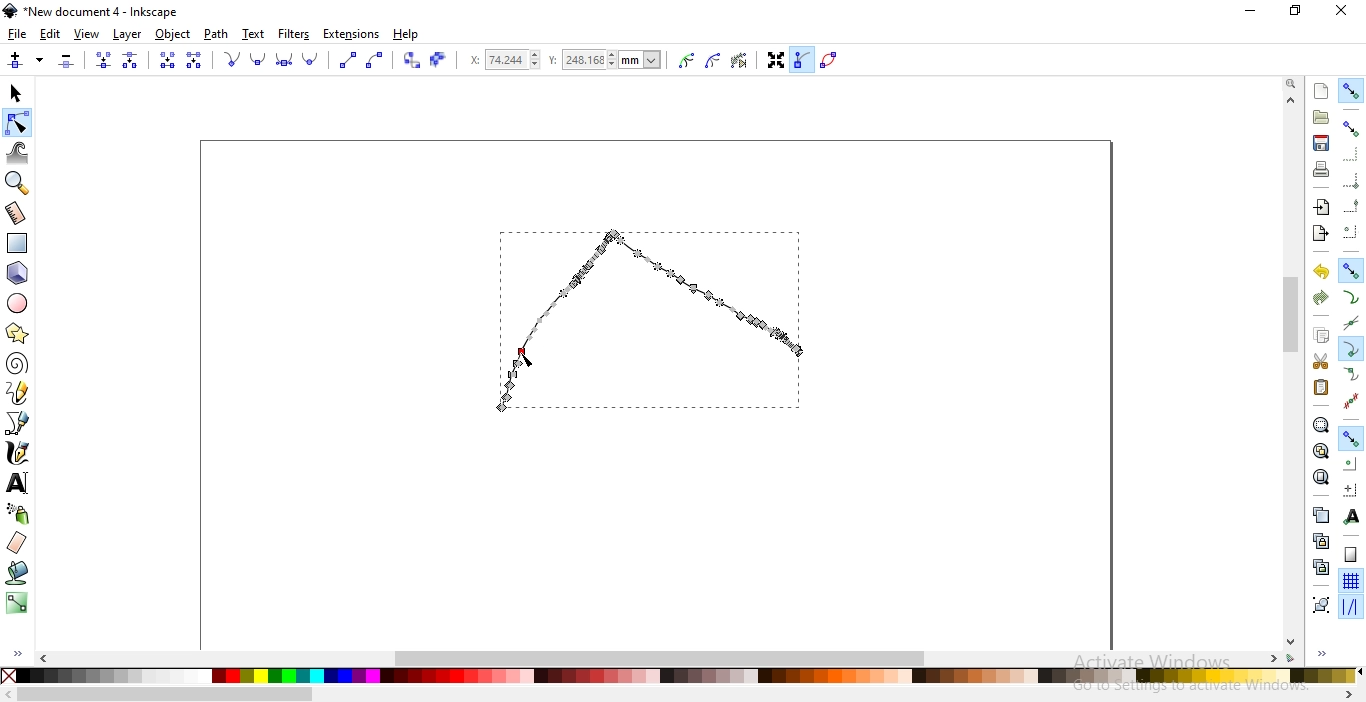 This screenshot has height=702, width=1366. Describe the element at coordinates (195, 60) in the screenshot. I see `delete segment between two non-endpoint nodes` at that location.